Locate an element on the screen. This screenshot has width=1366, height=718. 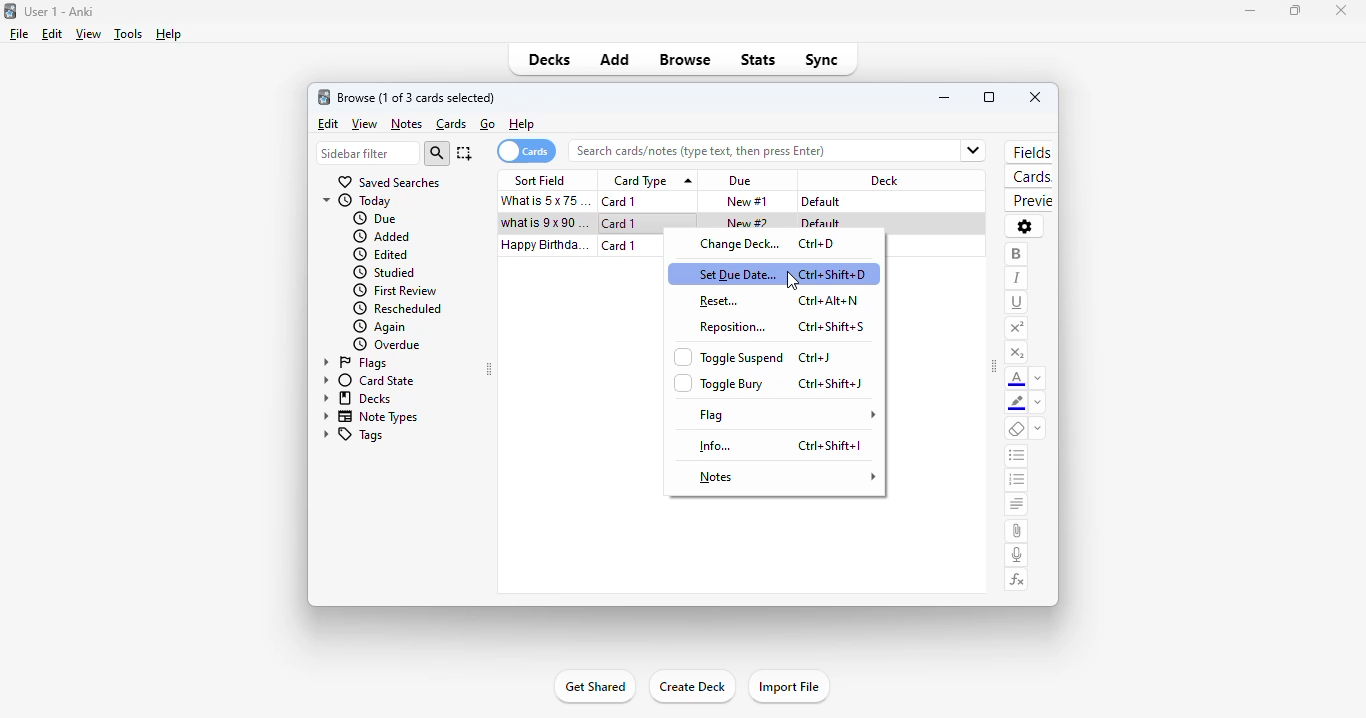
due is located at coordinates (739, 181).